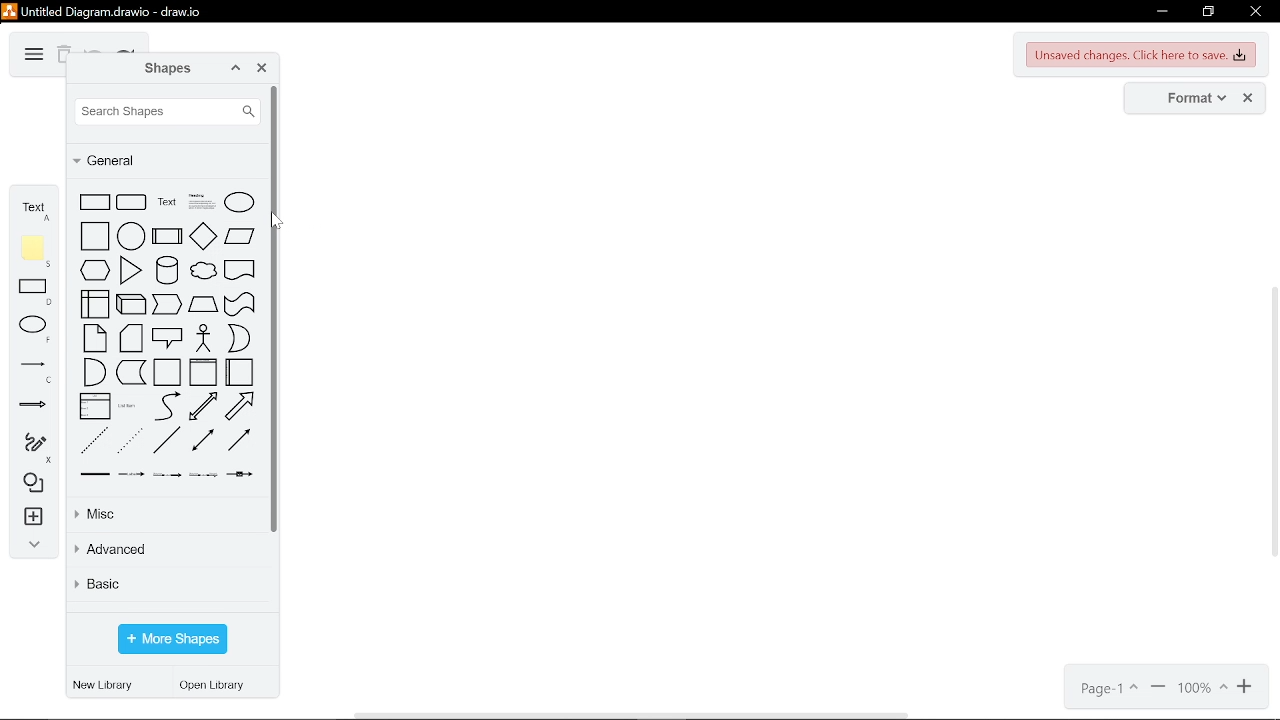  What do you see at coordinates (95, 304) in the screenshot?
I see `internal storage` at bounding box center [95, 304].